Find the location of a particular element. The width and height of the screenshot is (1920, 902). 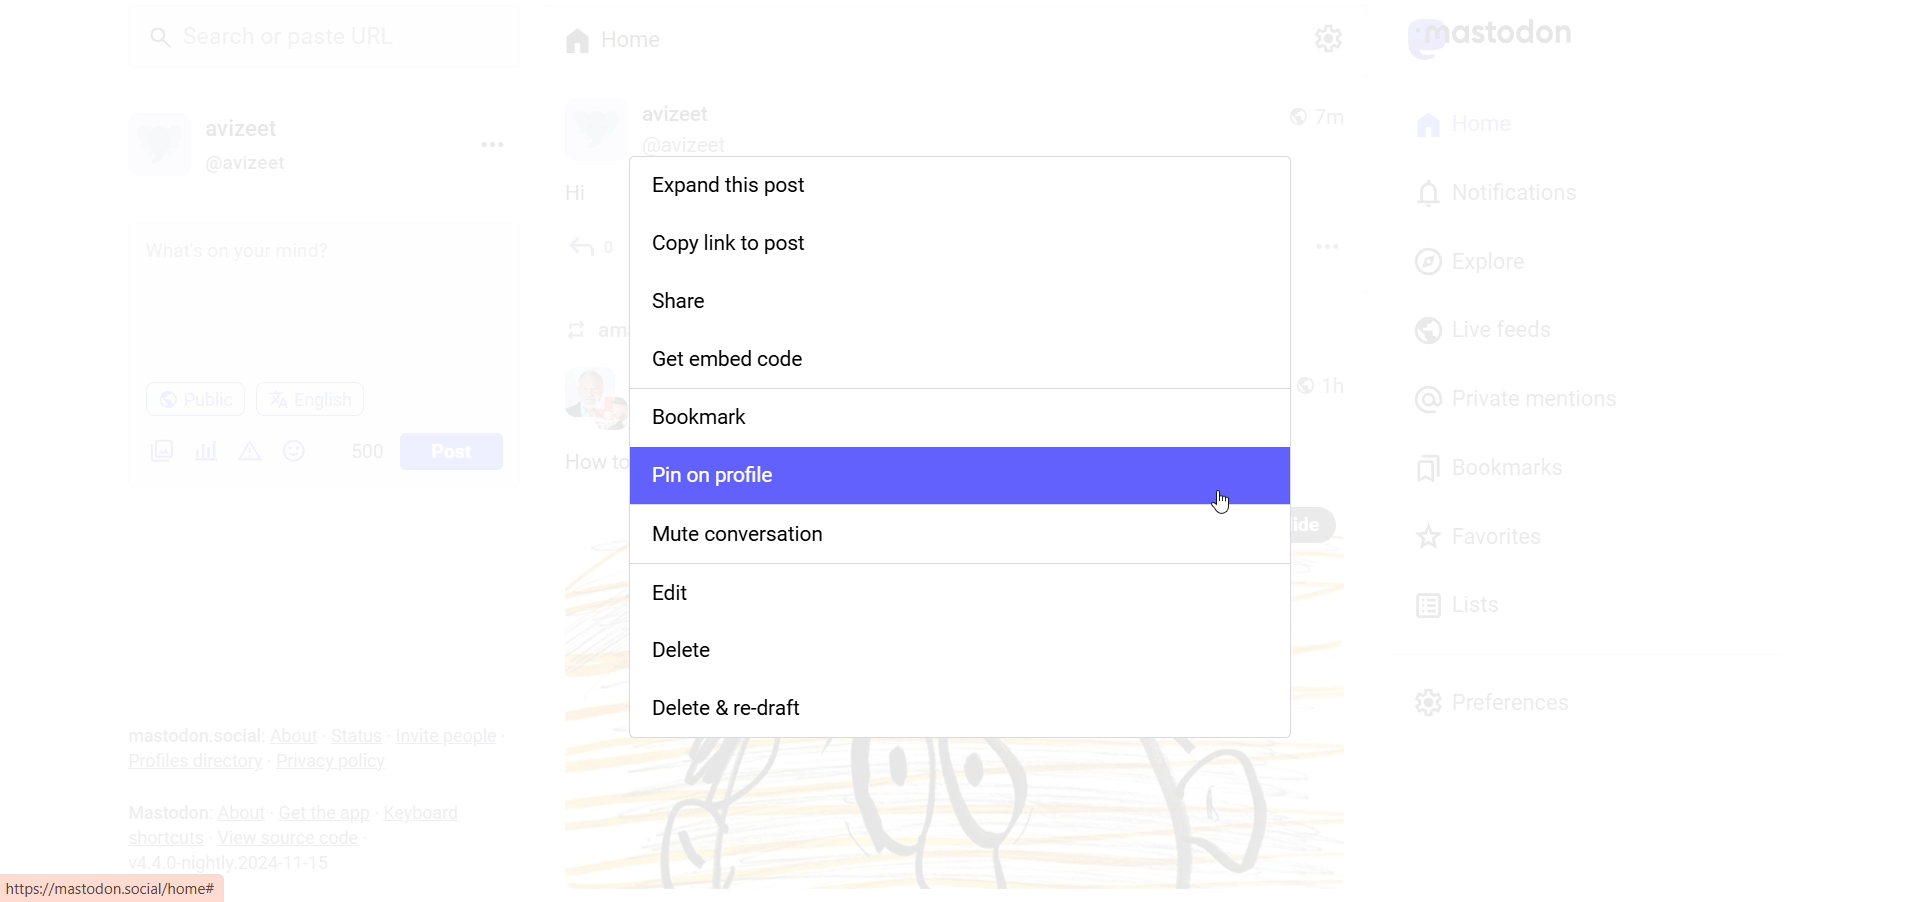

Explore is located at coordinates (1474, 259).